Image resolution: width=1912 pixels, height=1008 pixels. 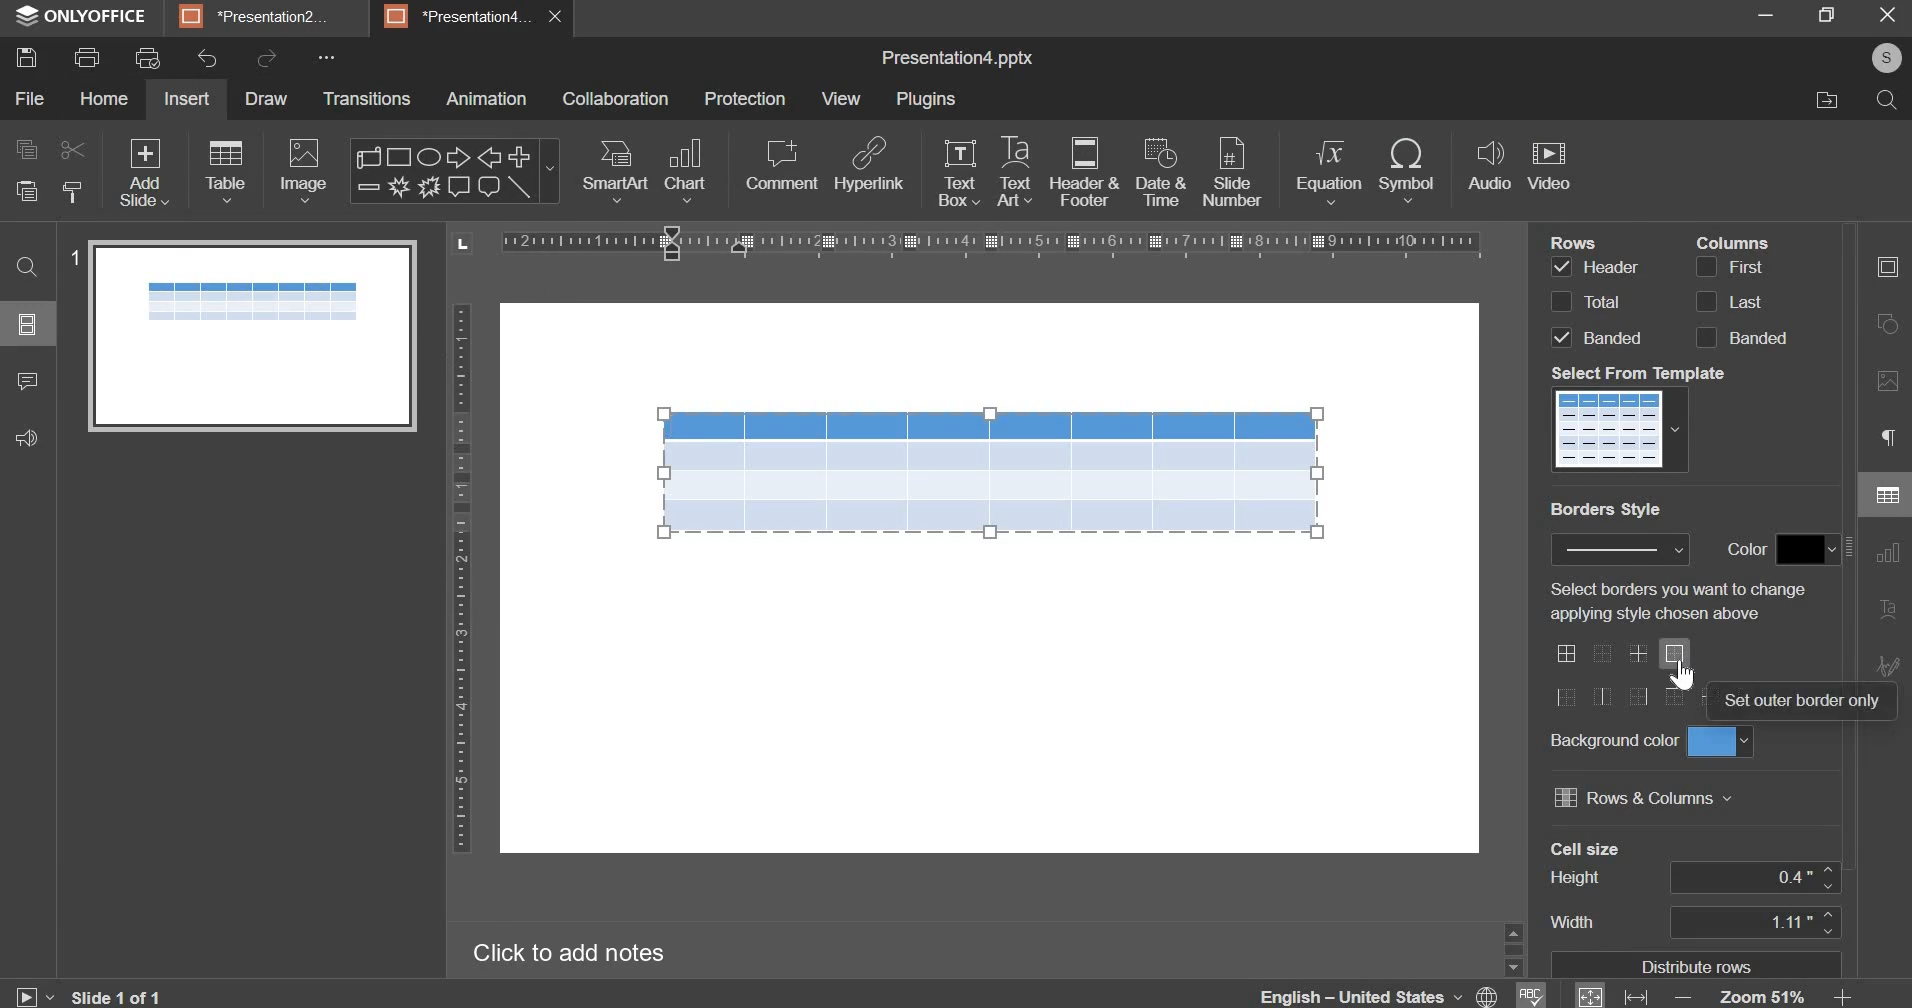 What do you see at coordinates (1890, 267) in the screenshot?
I see `slide settings` at bounding box center [1890, 267].